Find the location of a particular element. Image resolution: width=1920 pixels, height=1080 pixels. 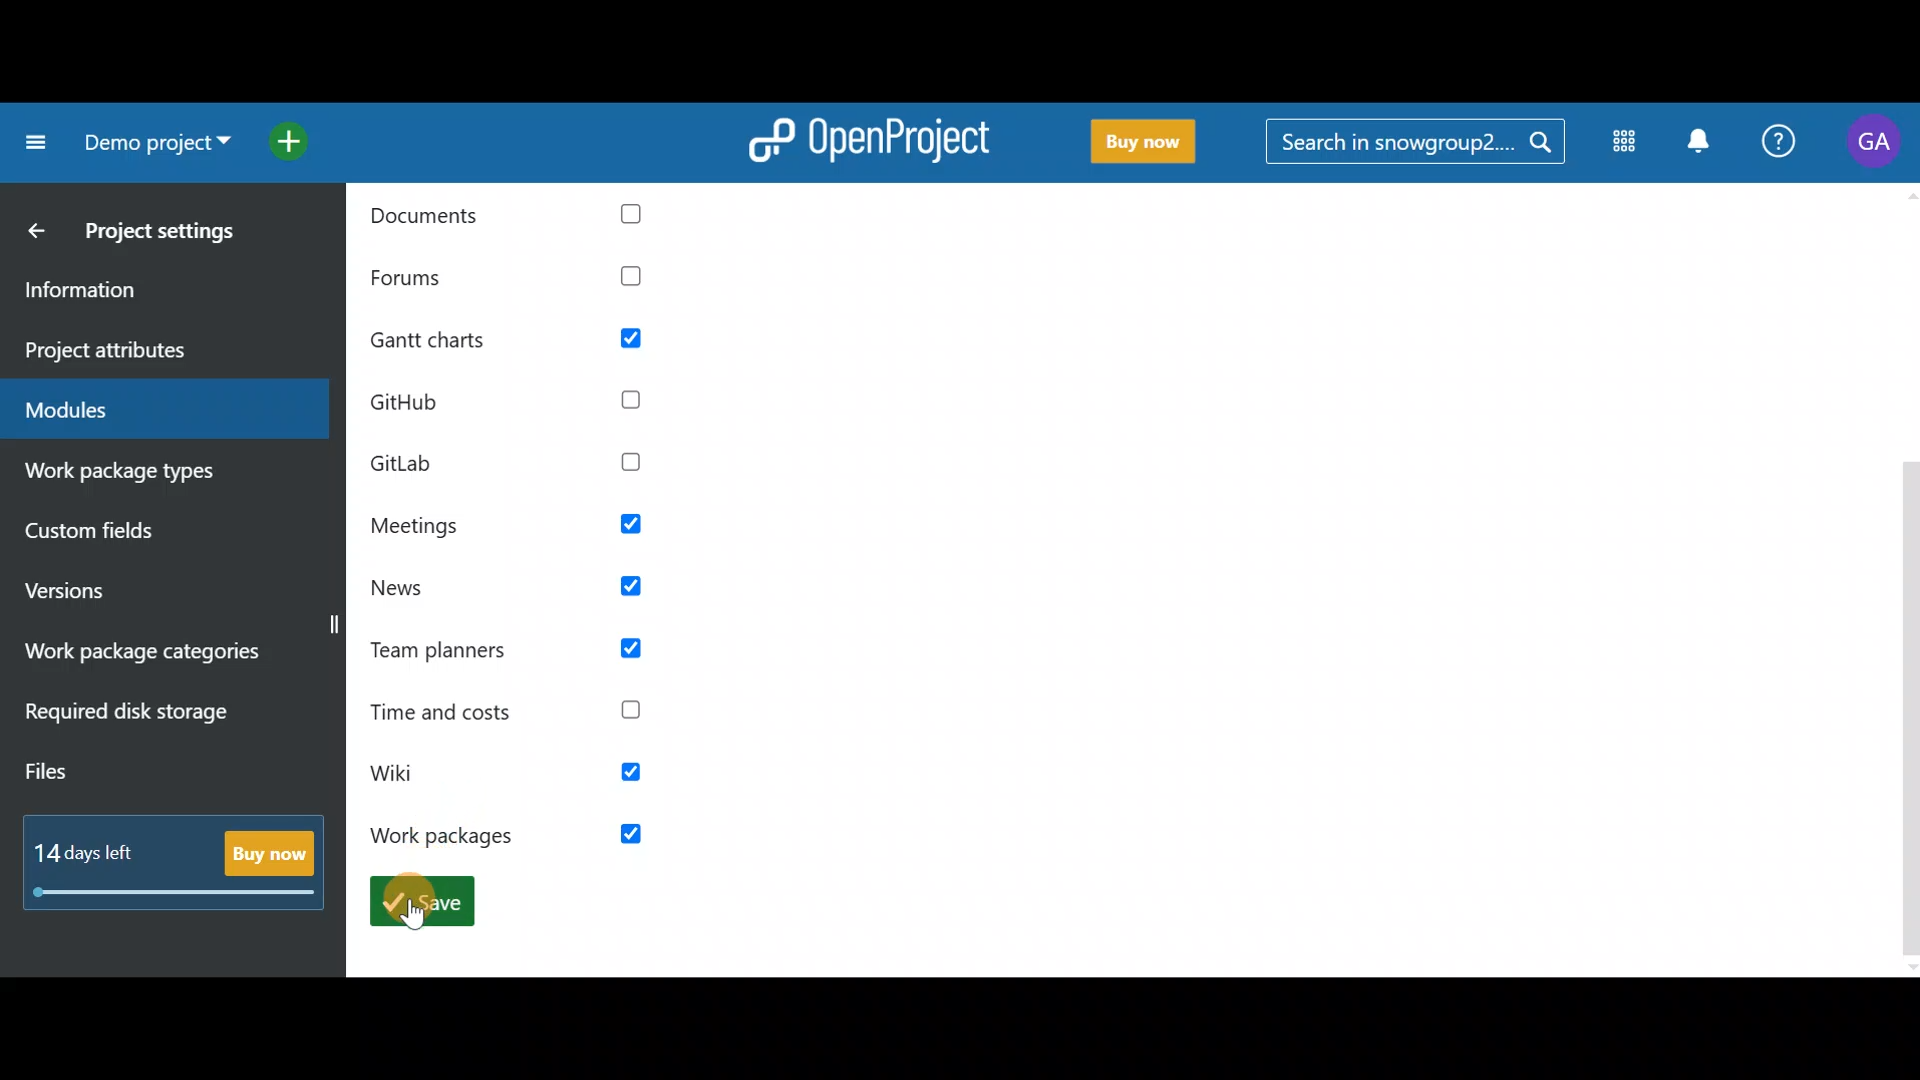

Team planners is located at coordinates (514, 650).